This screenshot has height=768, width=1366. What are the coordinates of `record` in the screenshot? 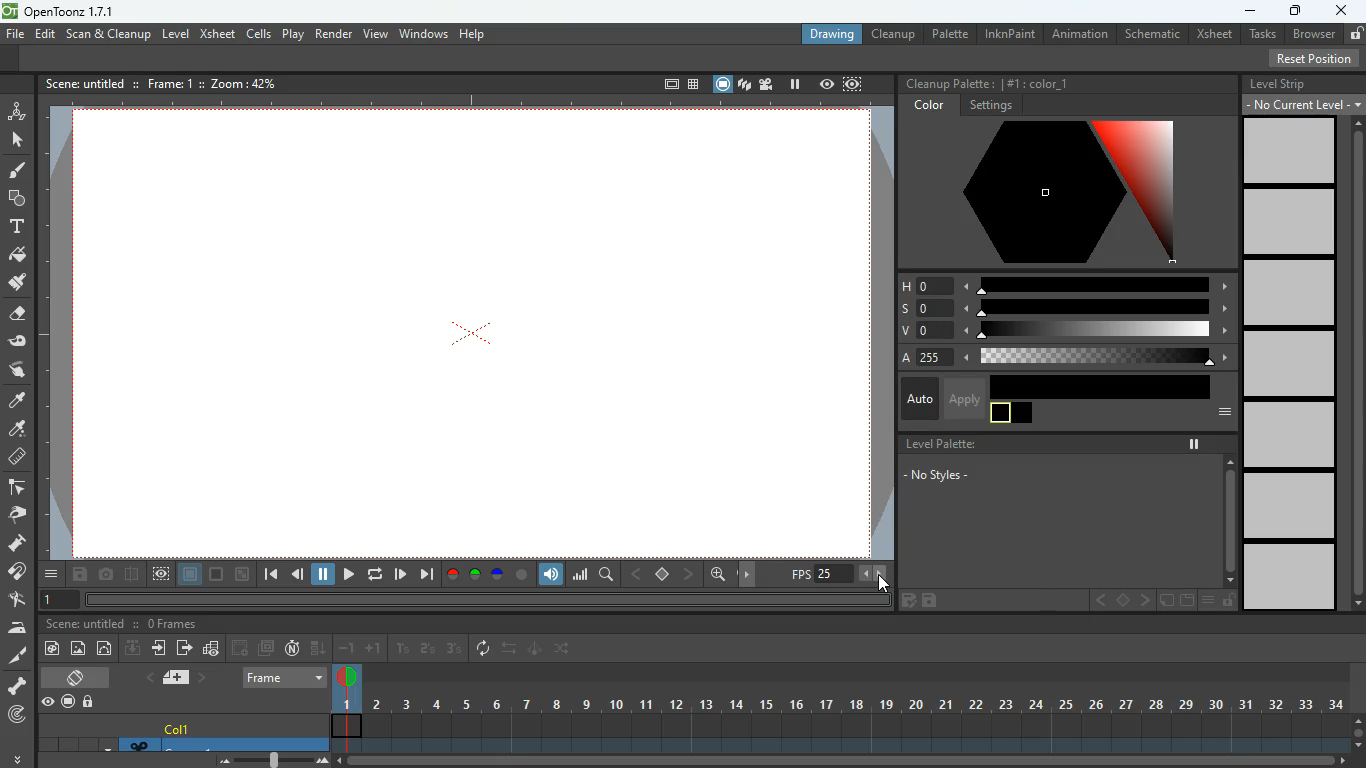 It's located at (68, 702).